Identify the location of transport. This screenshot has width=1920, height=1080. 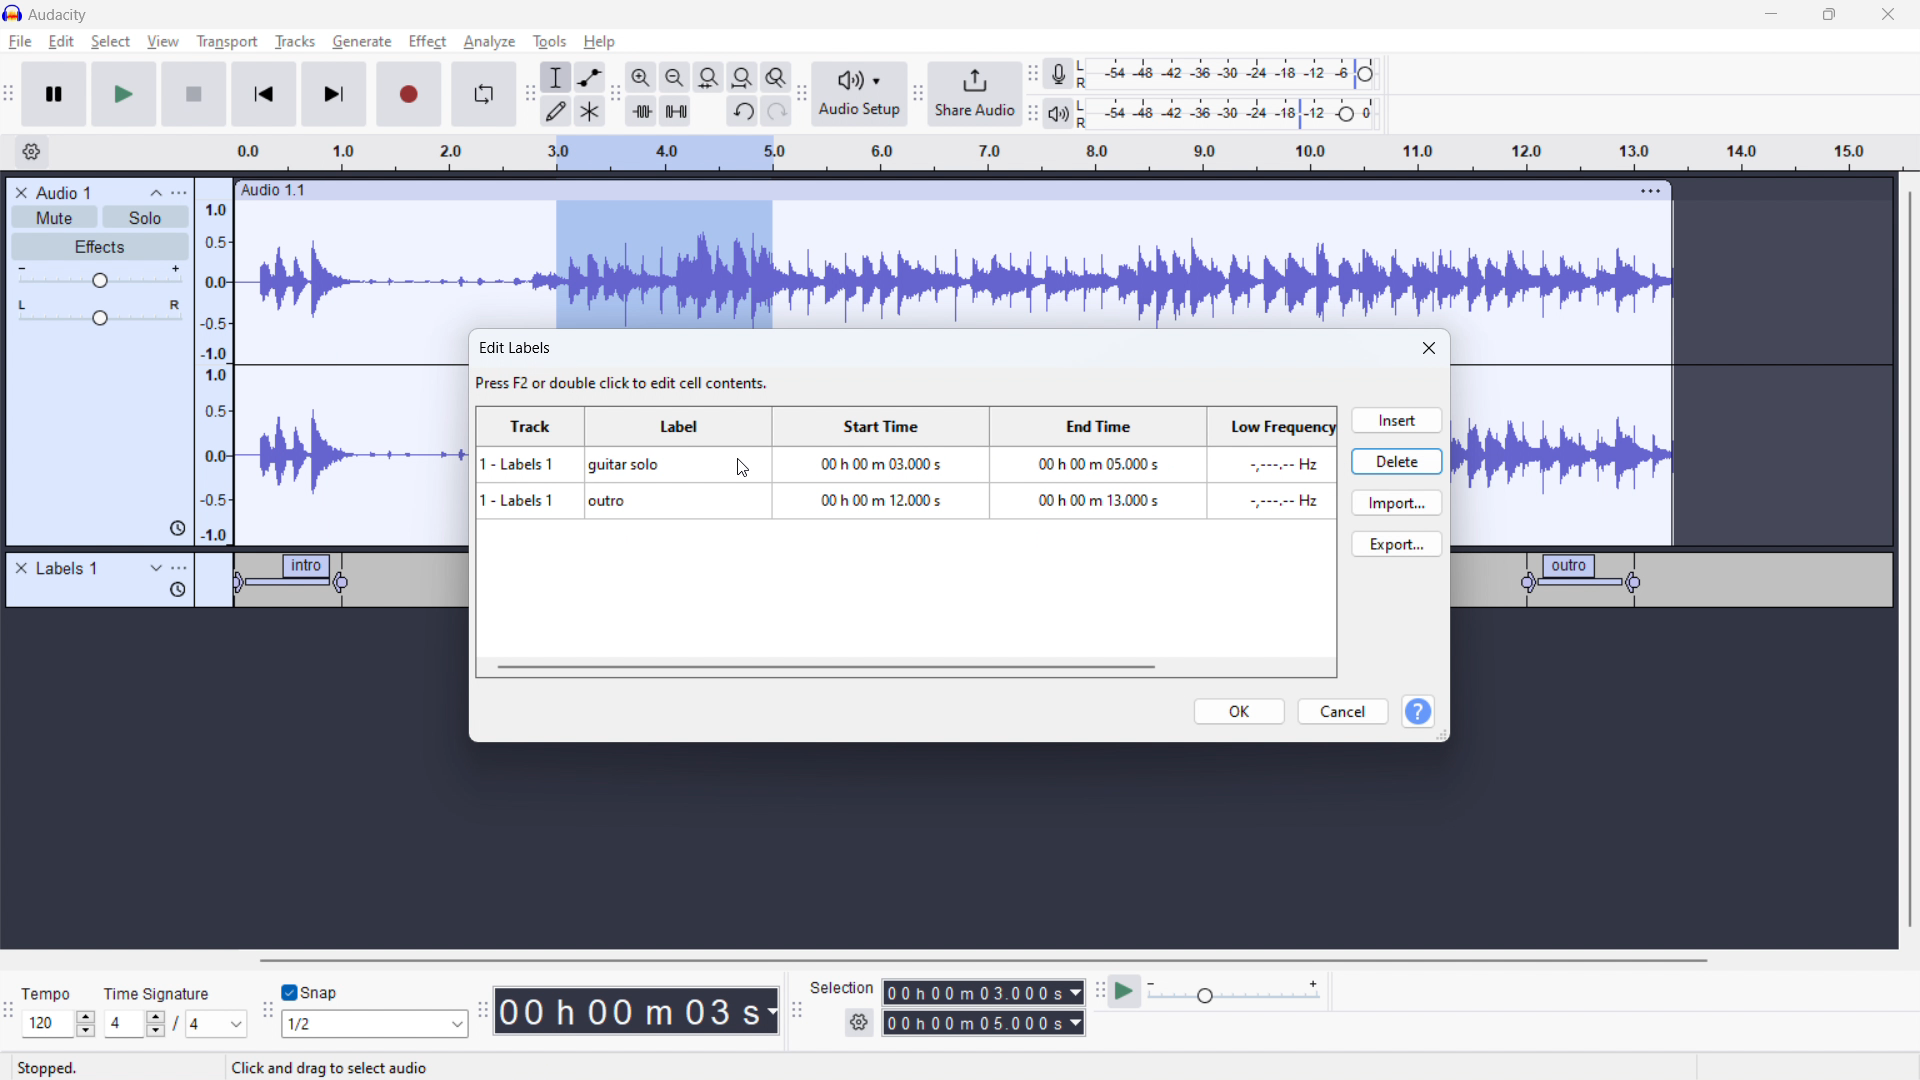
(227, 41).